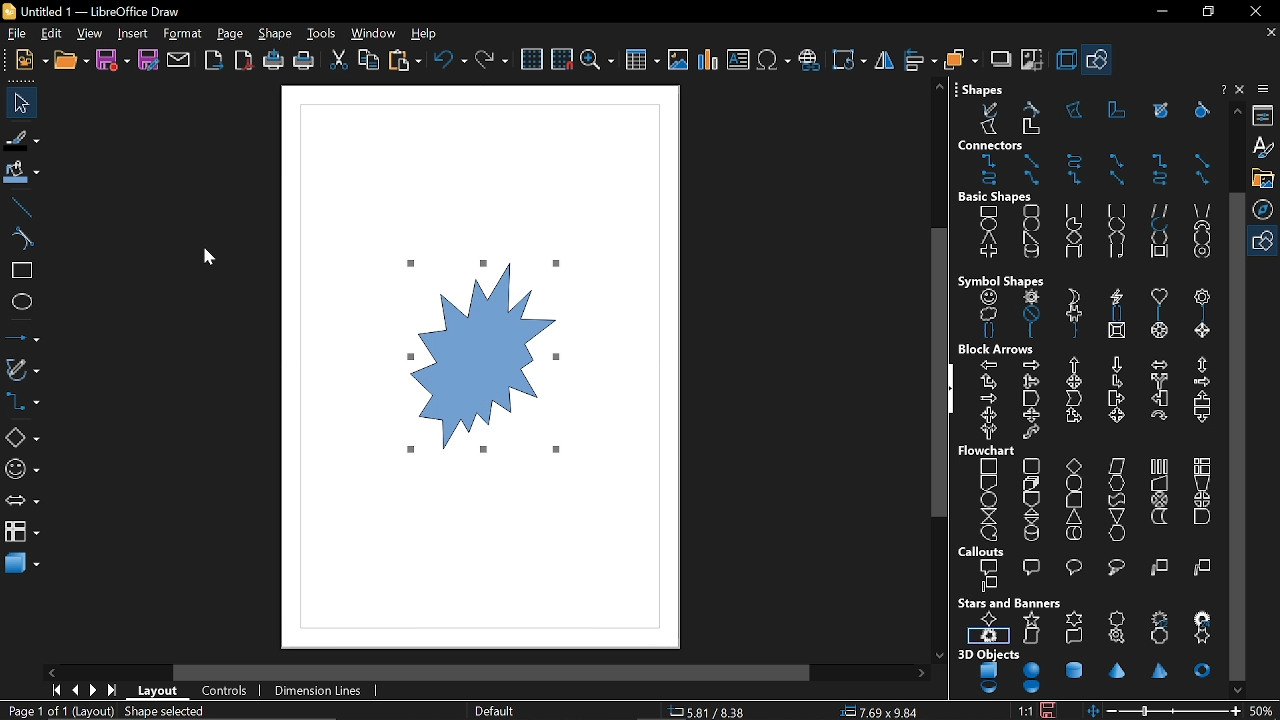 The image size is (1280, 720). I want to click on Basic shapes, so click(1099, 62).